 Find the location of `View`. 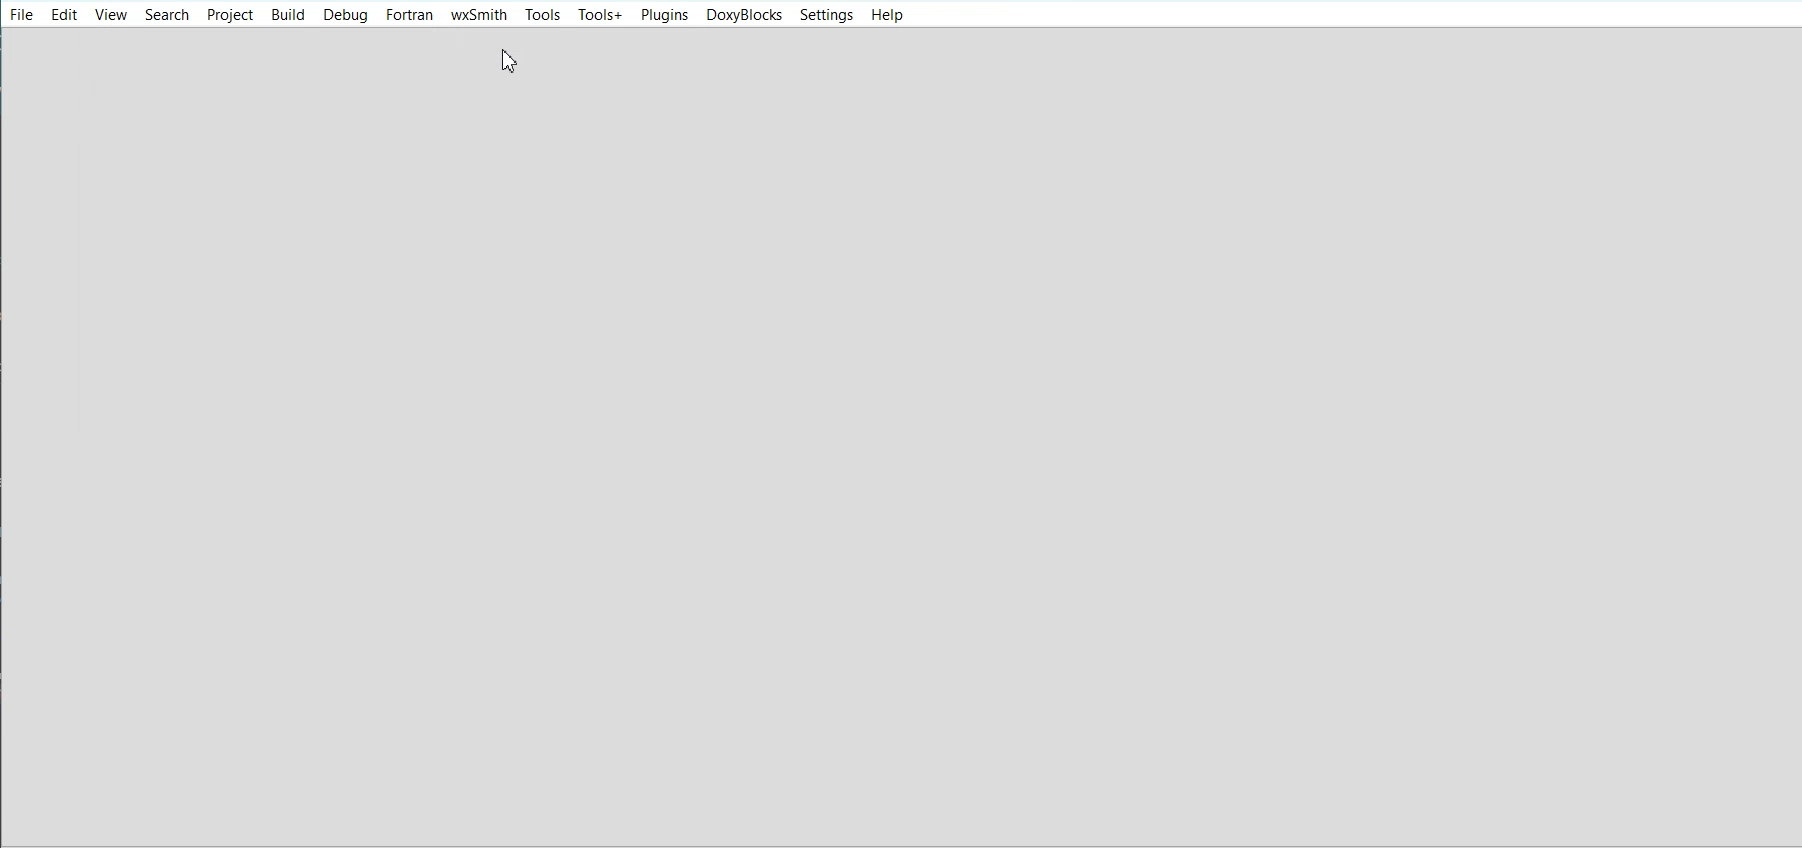

View is located at coordinates (111, 14).